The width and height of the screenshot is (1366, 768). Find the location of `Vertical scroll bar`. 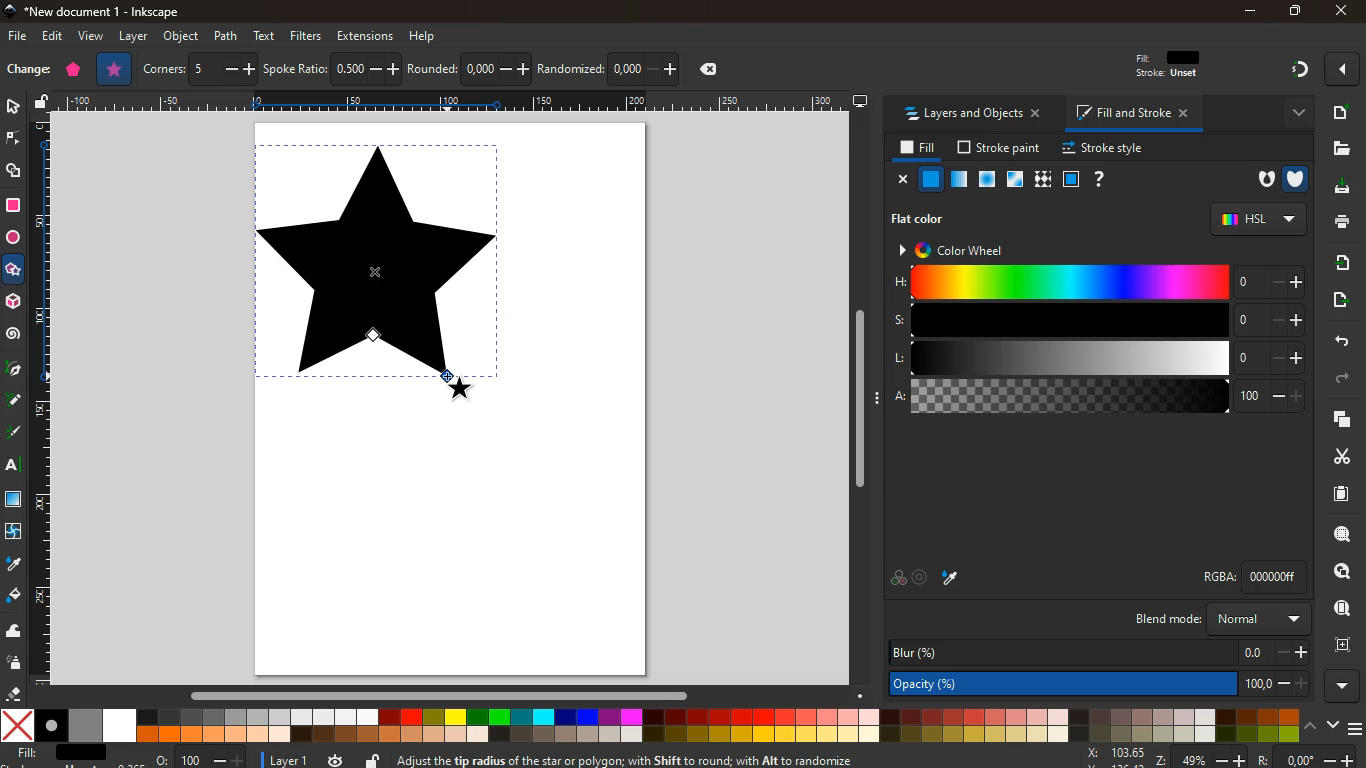

Vertical scroll bar is located at coordinates (863, 402).